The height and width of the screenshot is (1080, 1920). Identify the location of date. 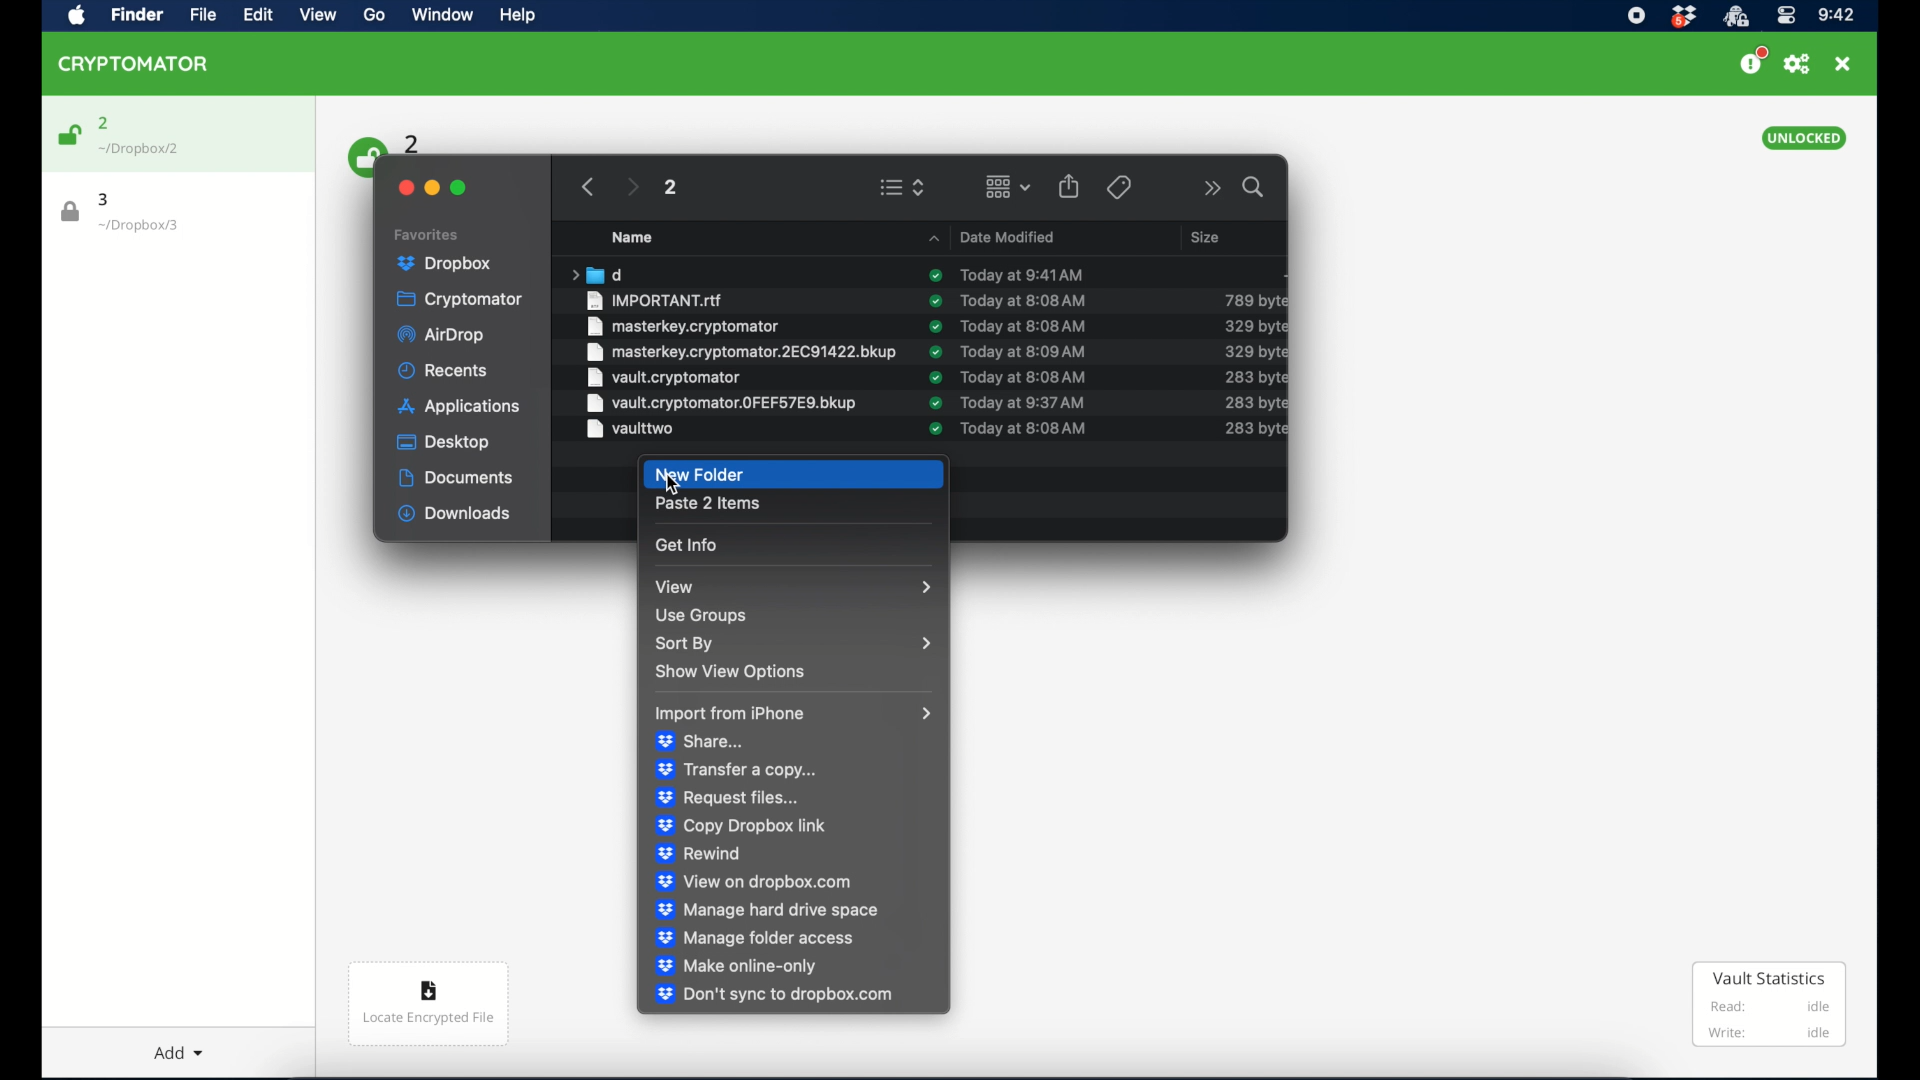
(1023, 376).